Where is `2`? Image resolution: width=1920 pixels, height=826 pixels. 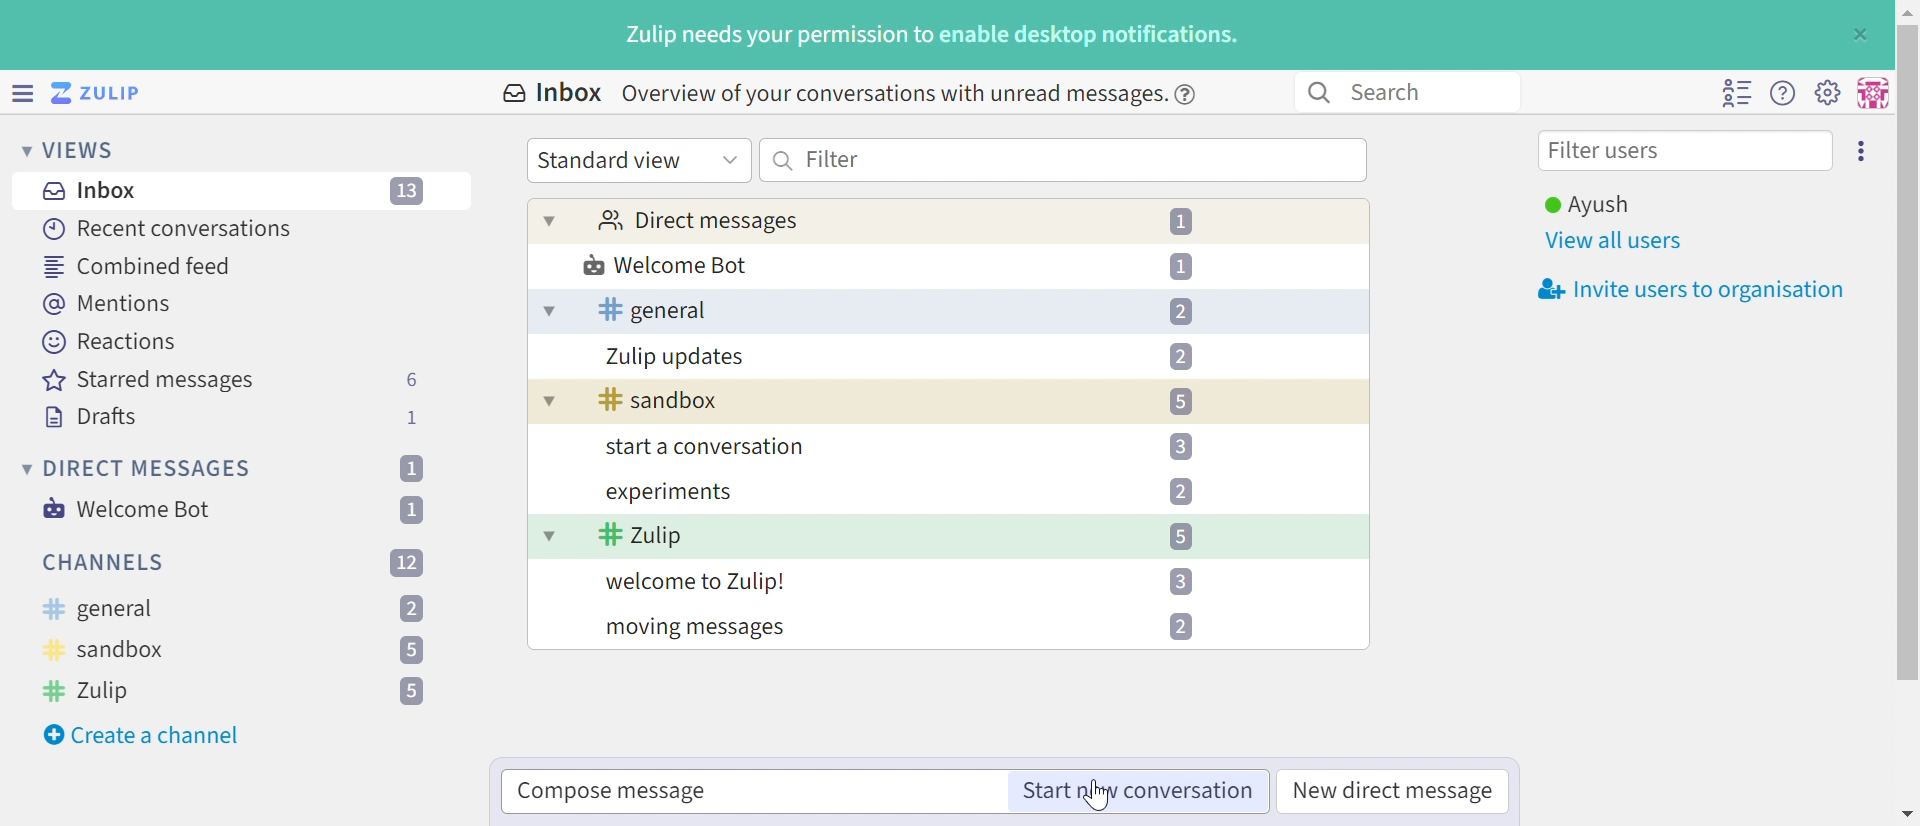
2 is located at coordinates (1180, 491).